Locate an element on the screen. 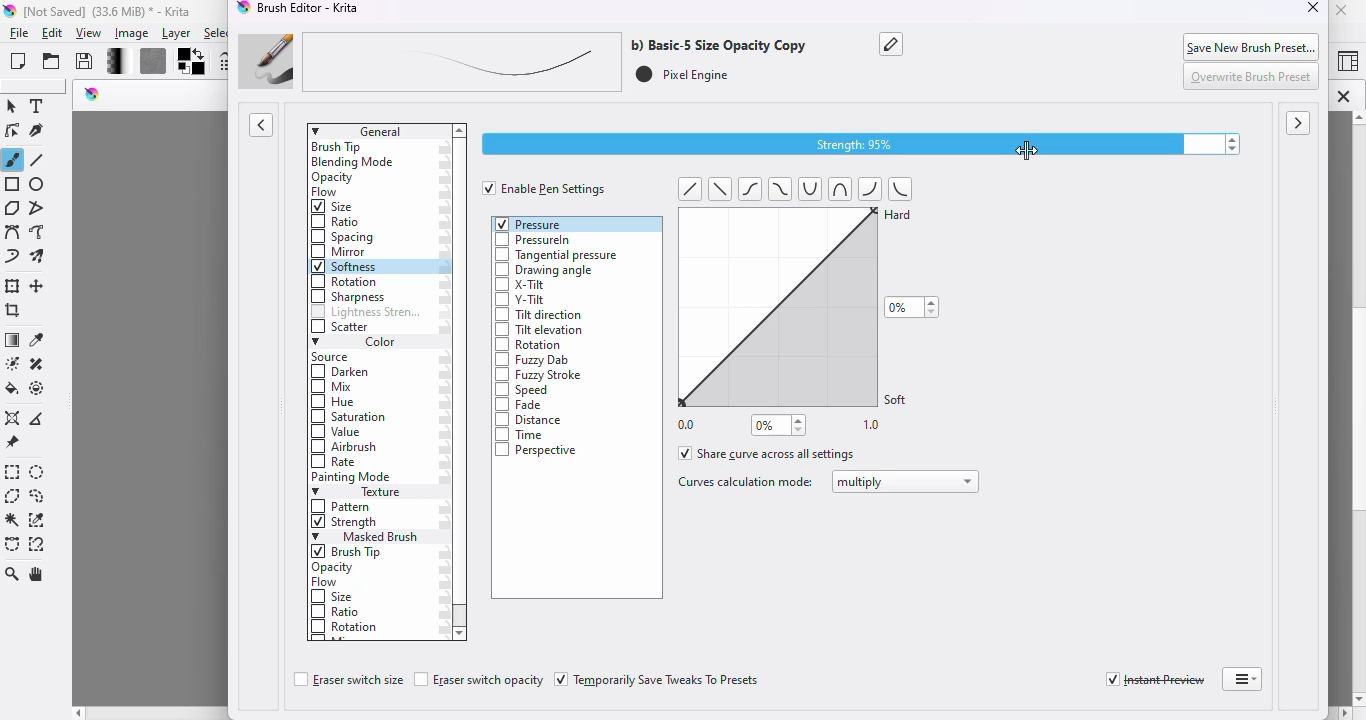 The height and width of the screenshot is (720, 1366). bezier curve selection tool is located at coordinates (13, 544).